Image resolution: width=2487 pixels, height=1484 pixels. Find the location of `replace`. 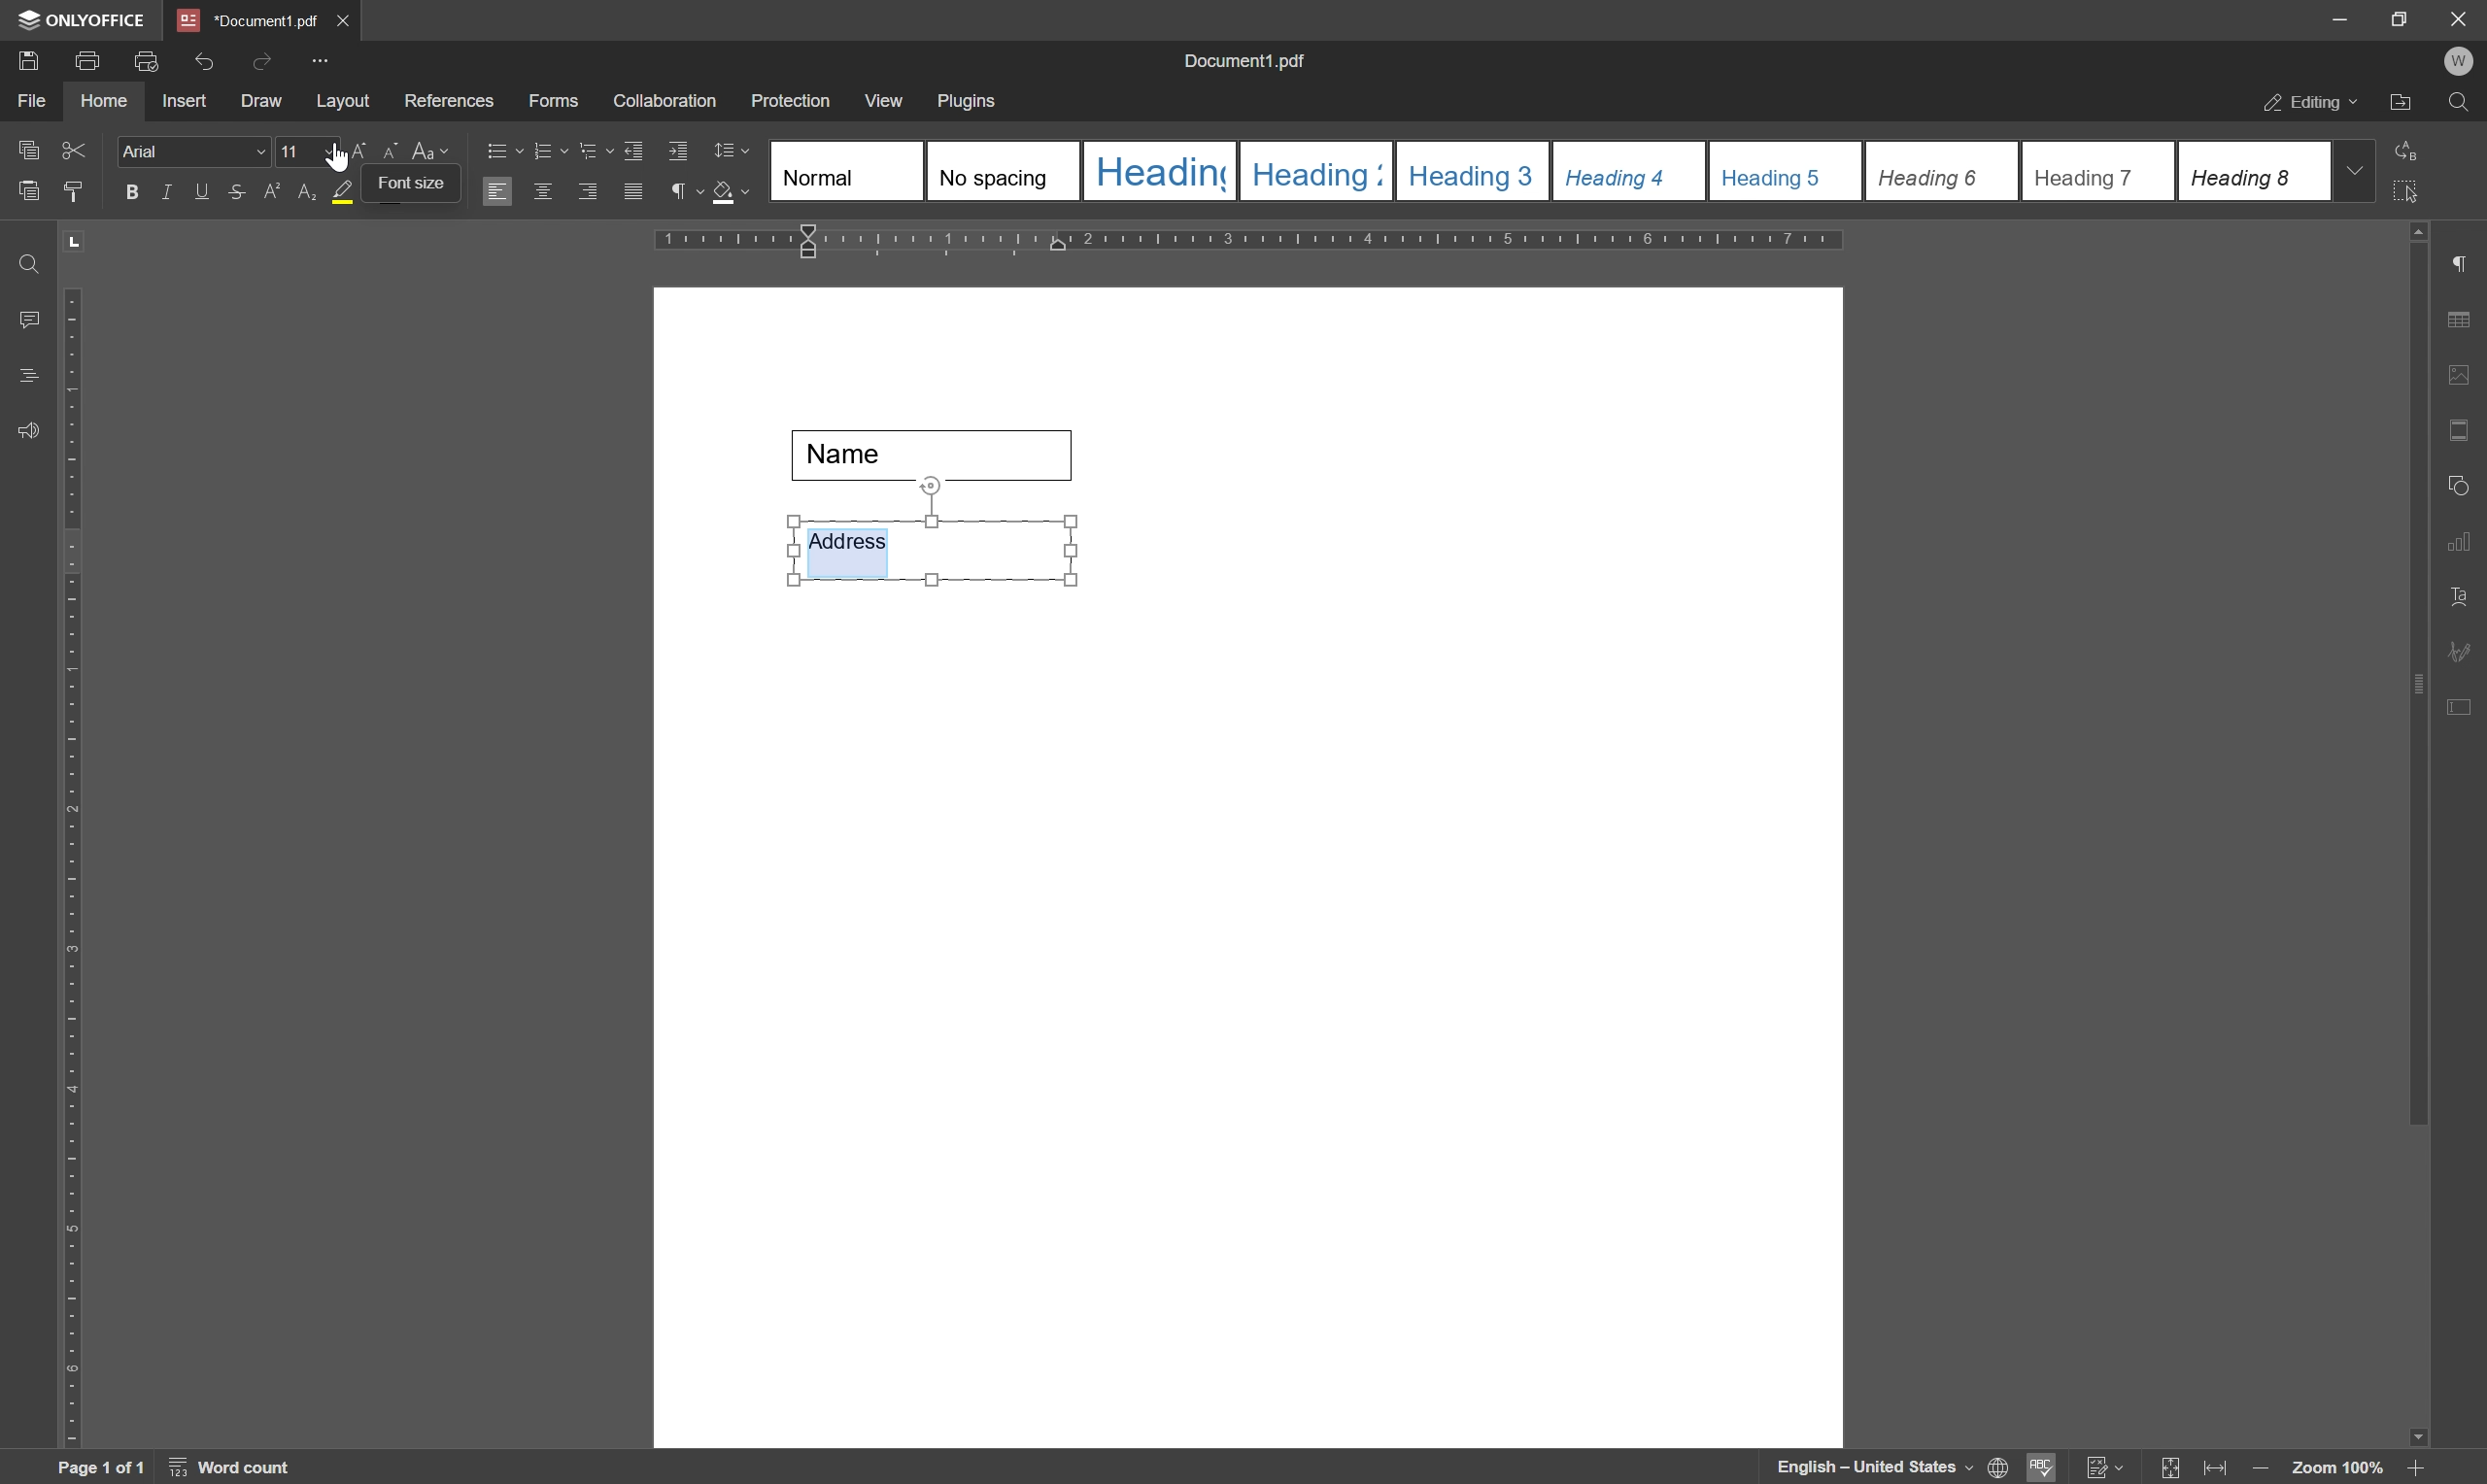

replace is located at coordinates (2409, 147).